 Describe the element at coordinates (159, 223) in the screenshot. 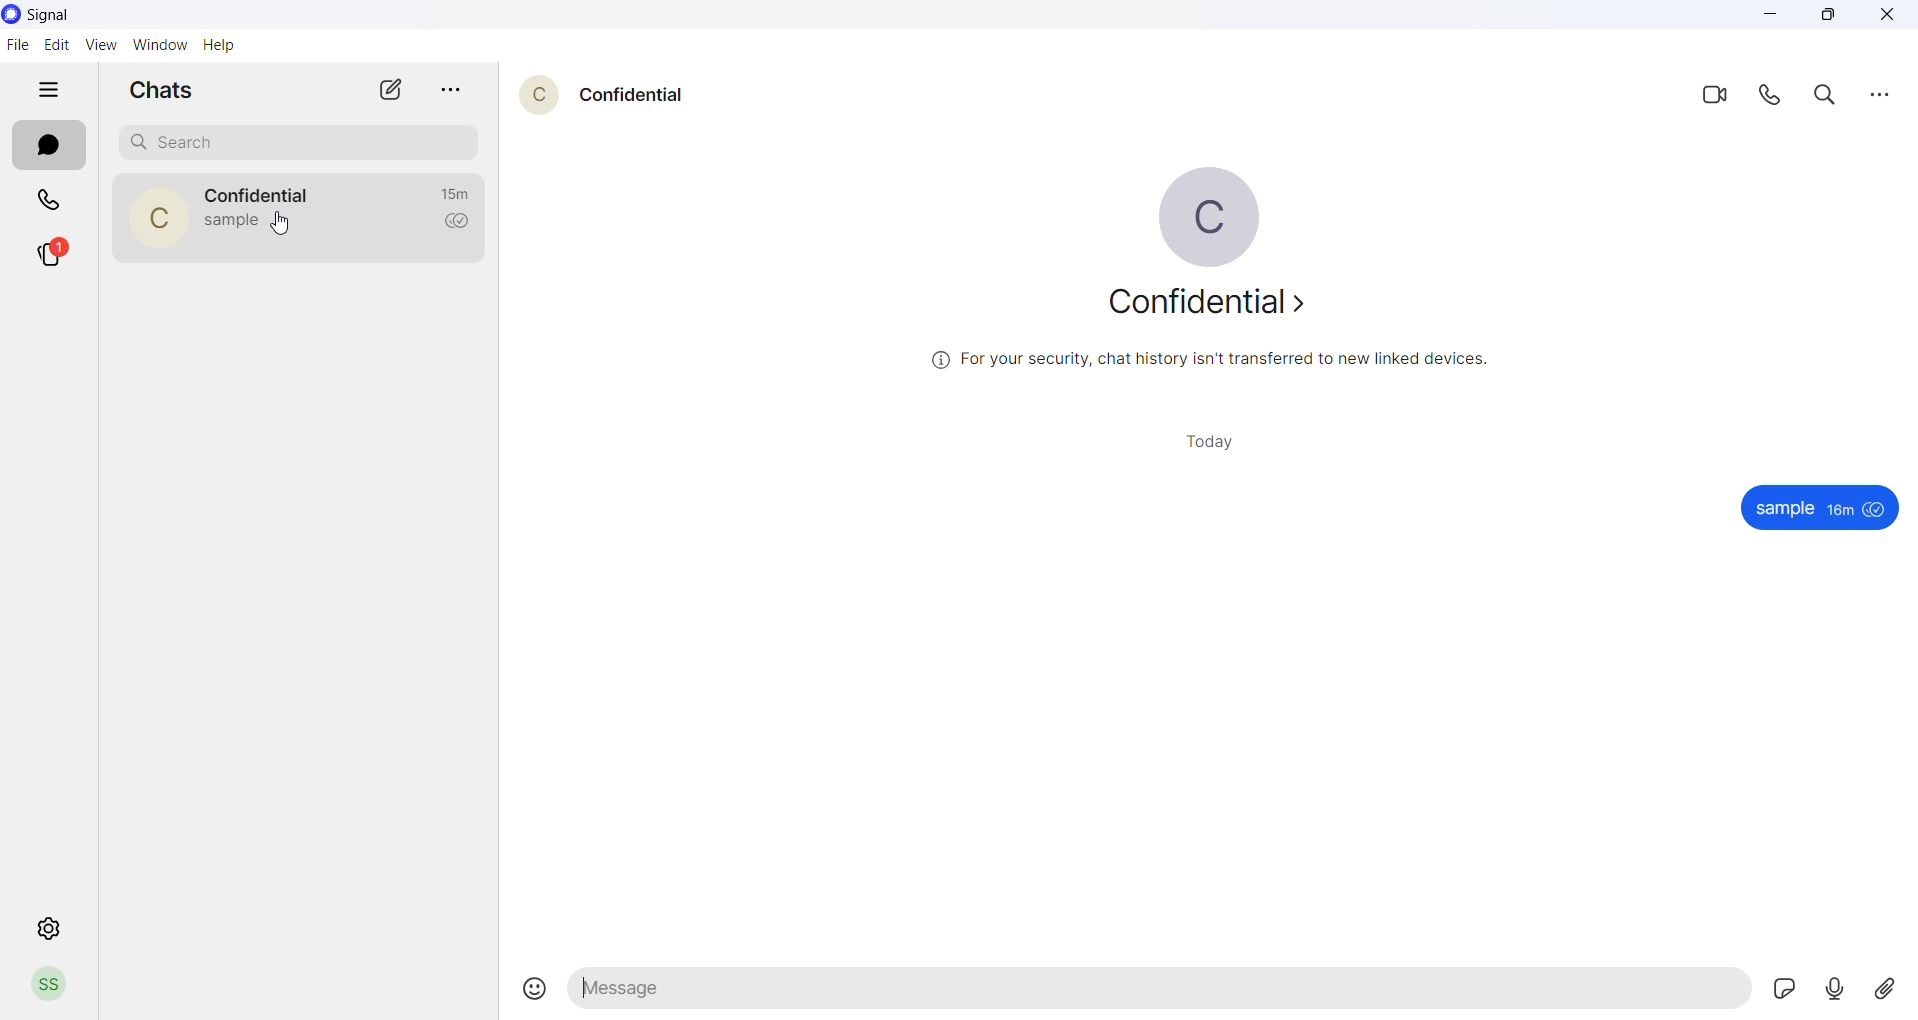

I see `C` at that location.